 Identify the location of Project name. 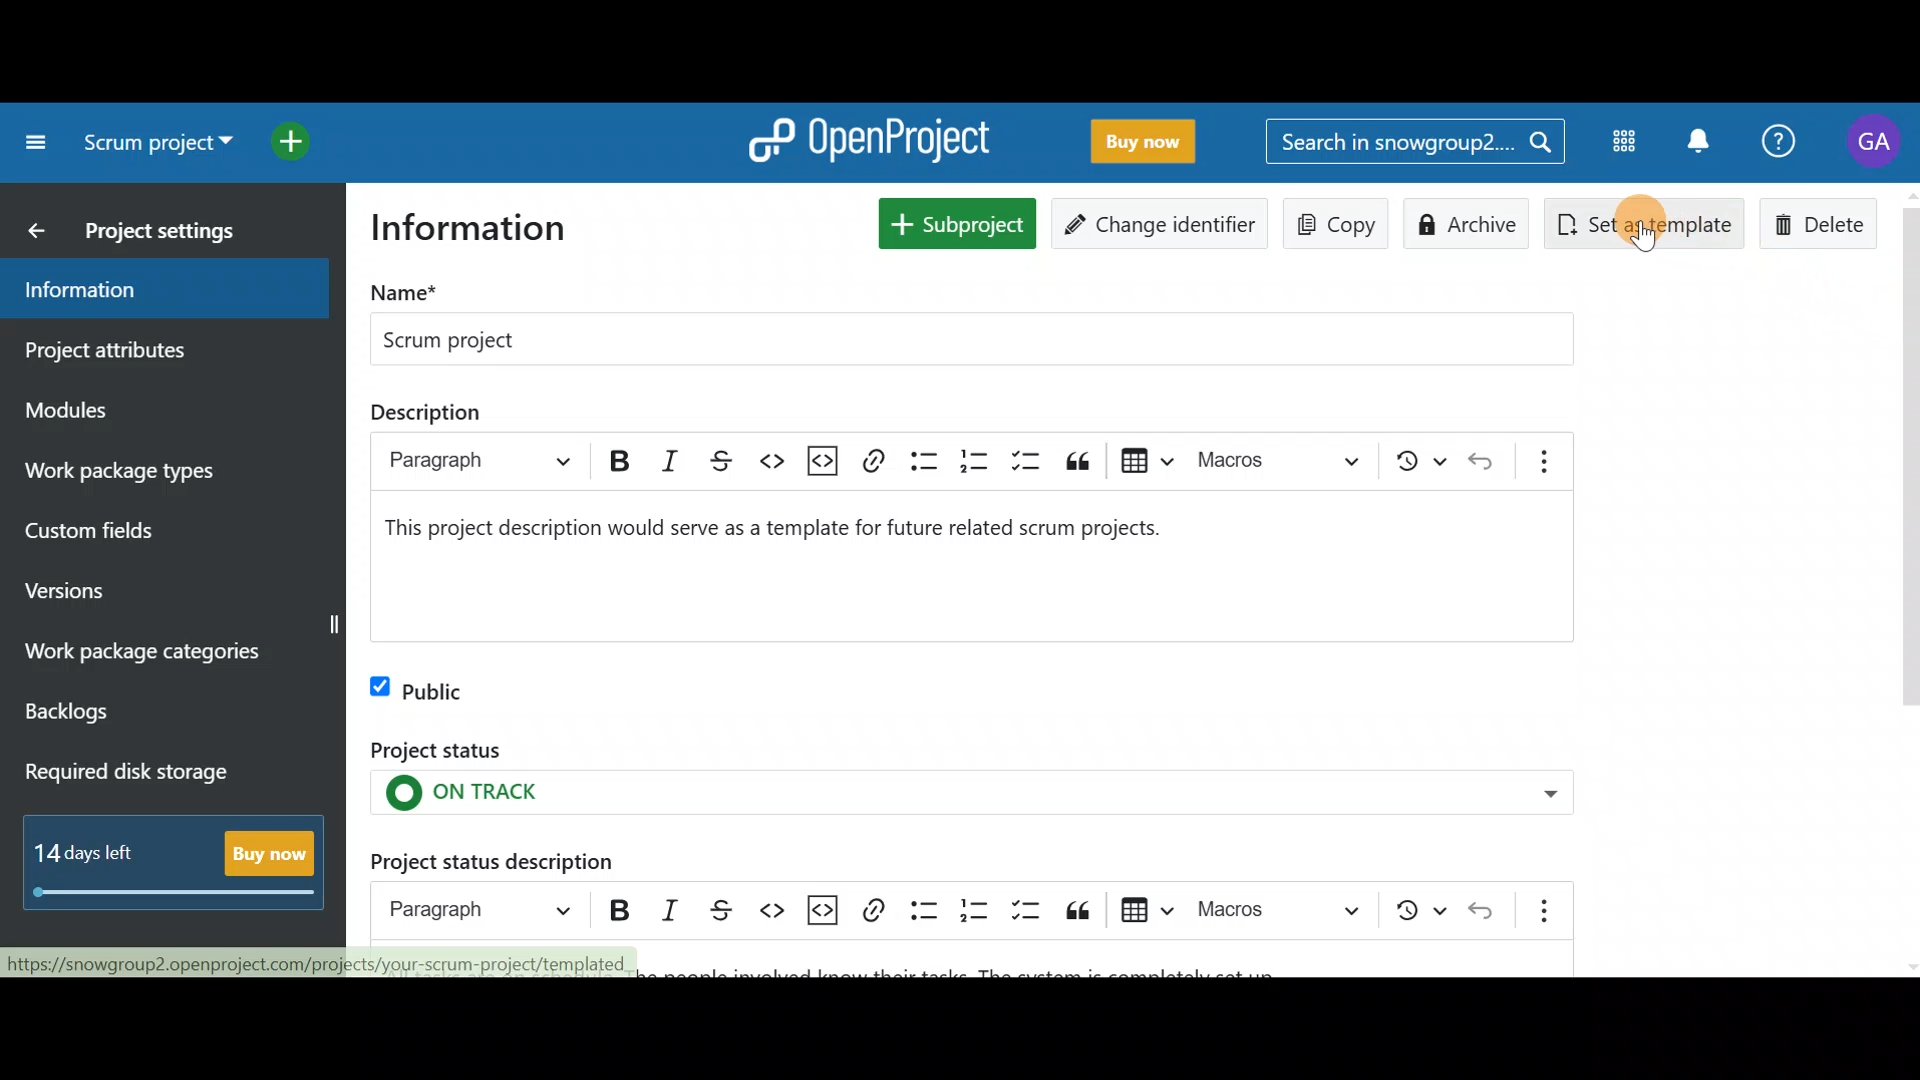
(966, 322).